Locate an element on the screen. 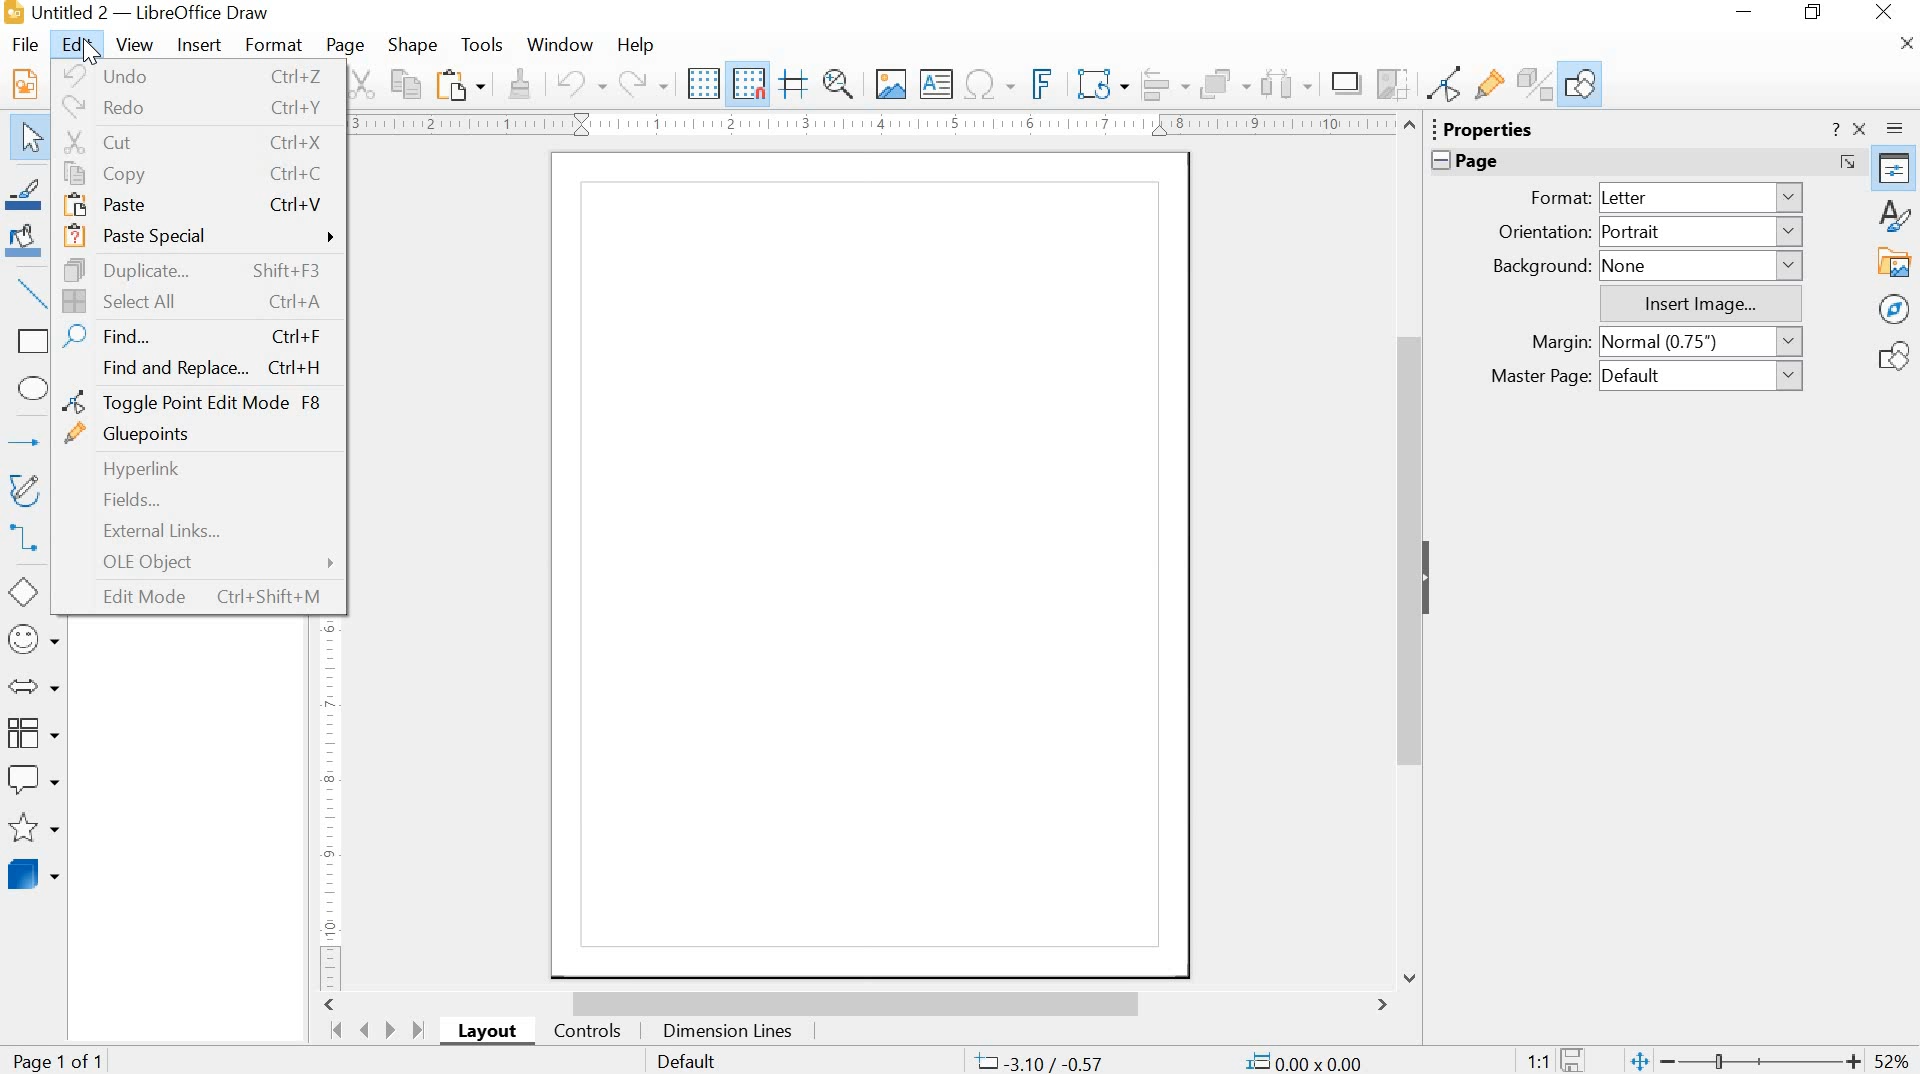  toggle point edit mode is located at coordinates (204, 402).